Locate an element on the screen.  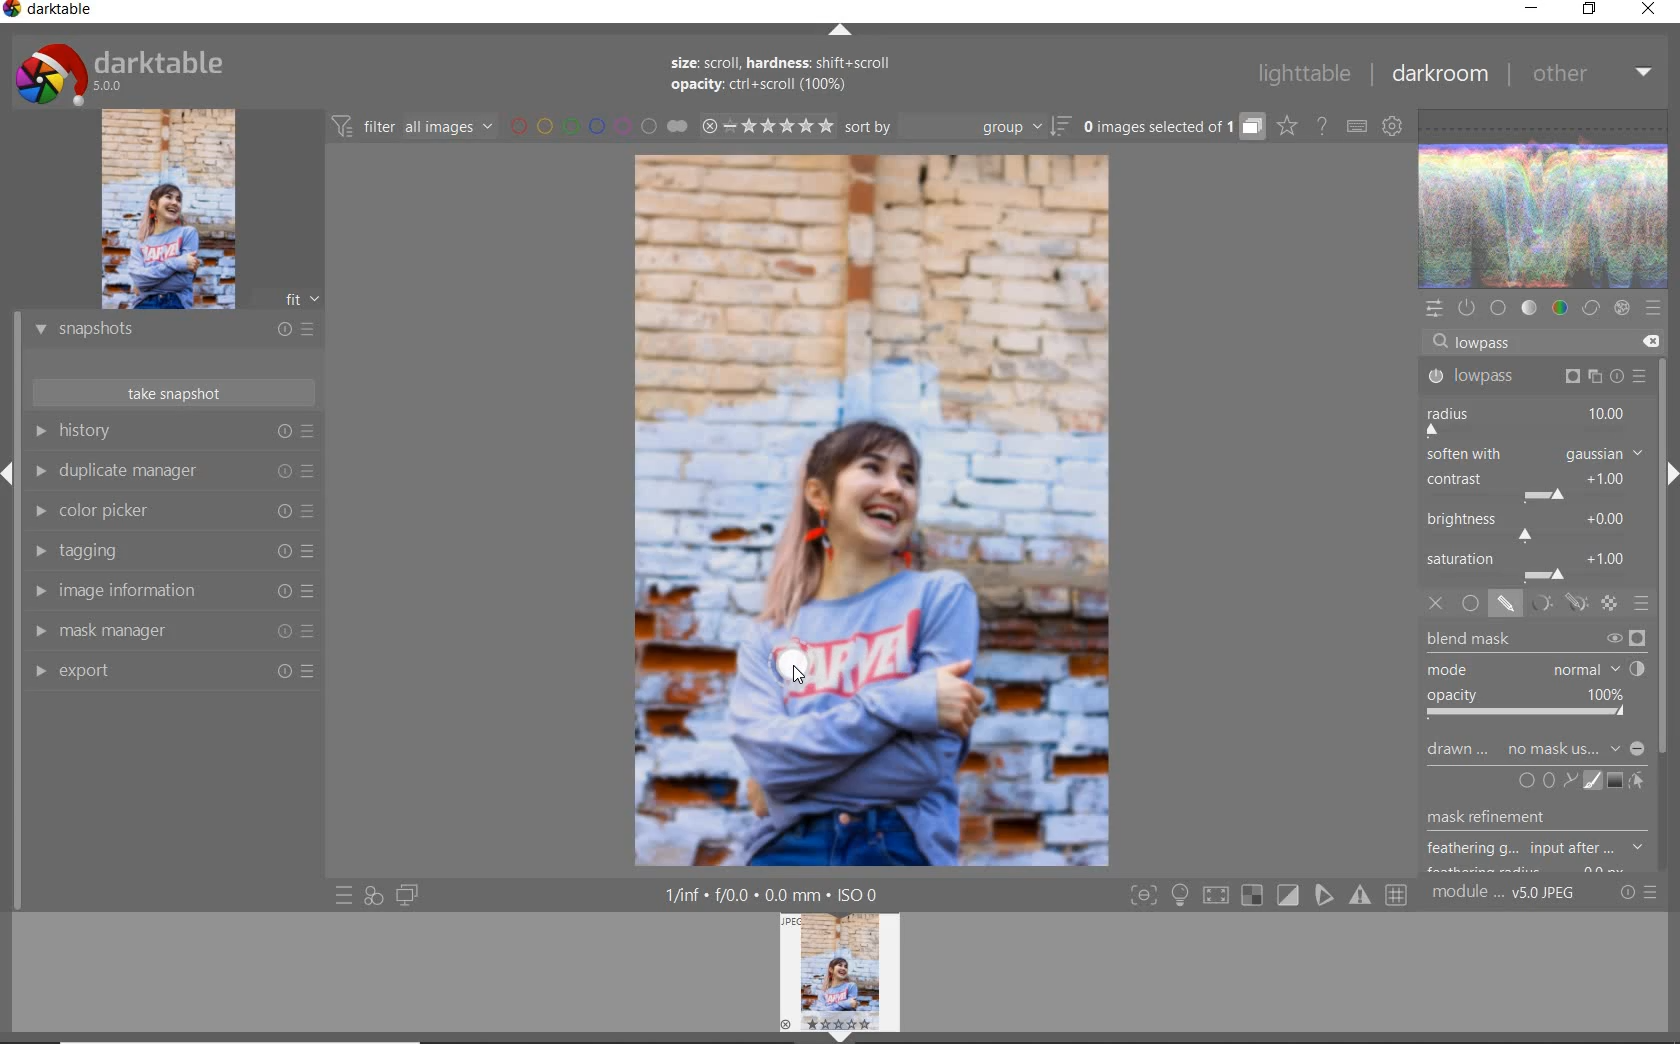
radius is located at coordinates (1528, 419).